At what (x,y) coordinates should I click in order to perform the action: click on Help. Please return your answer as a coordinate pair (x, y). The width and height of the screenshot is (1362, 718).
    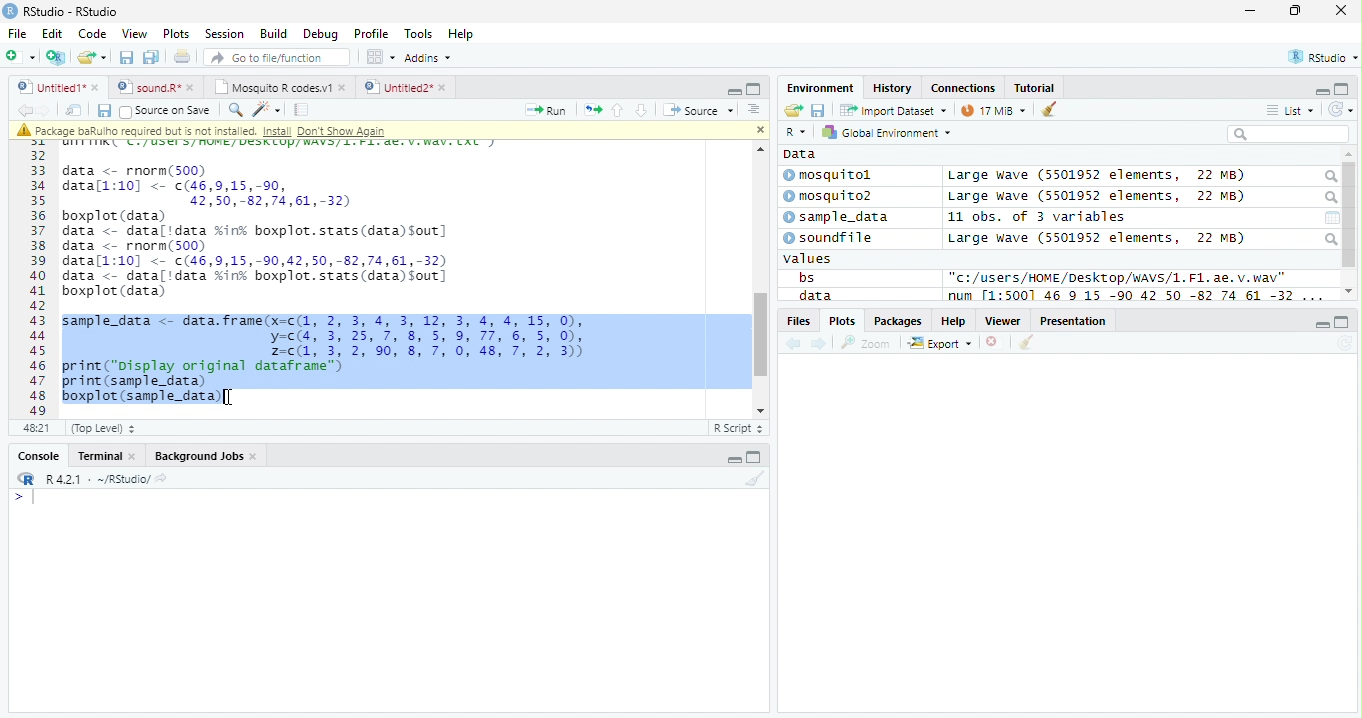
    Looking at the image, I should click on (463, 34).